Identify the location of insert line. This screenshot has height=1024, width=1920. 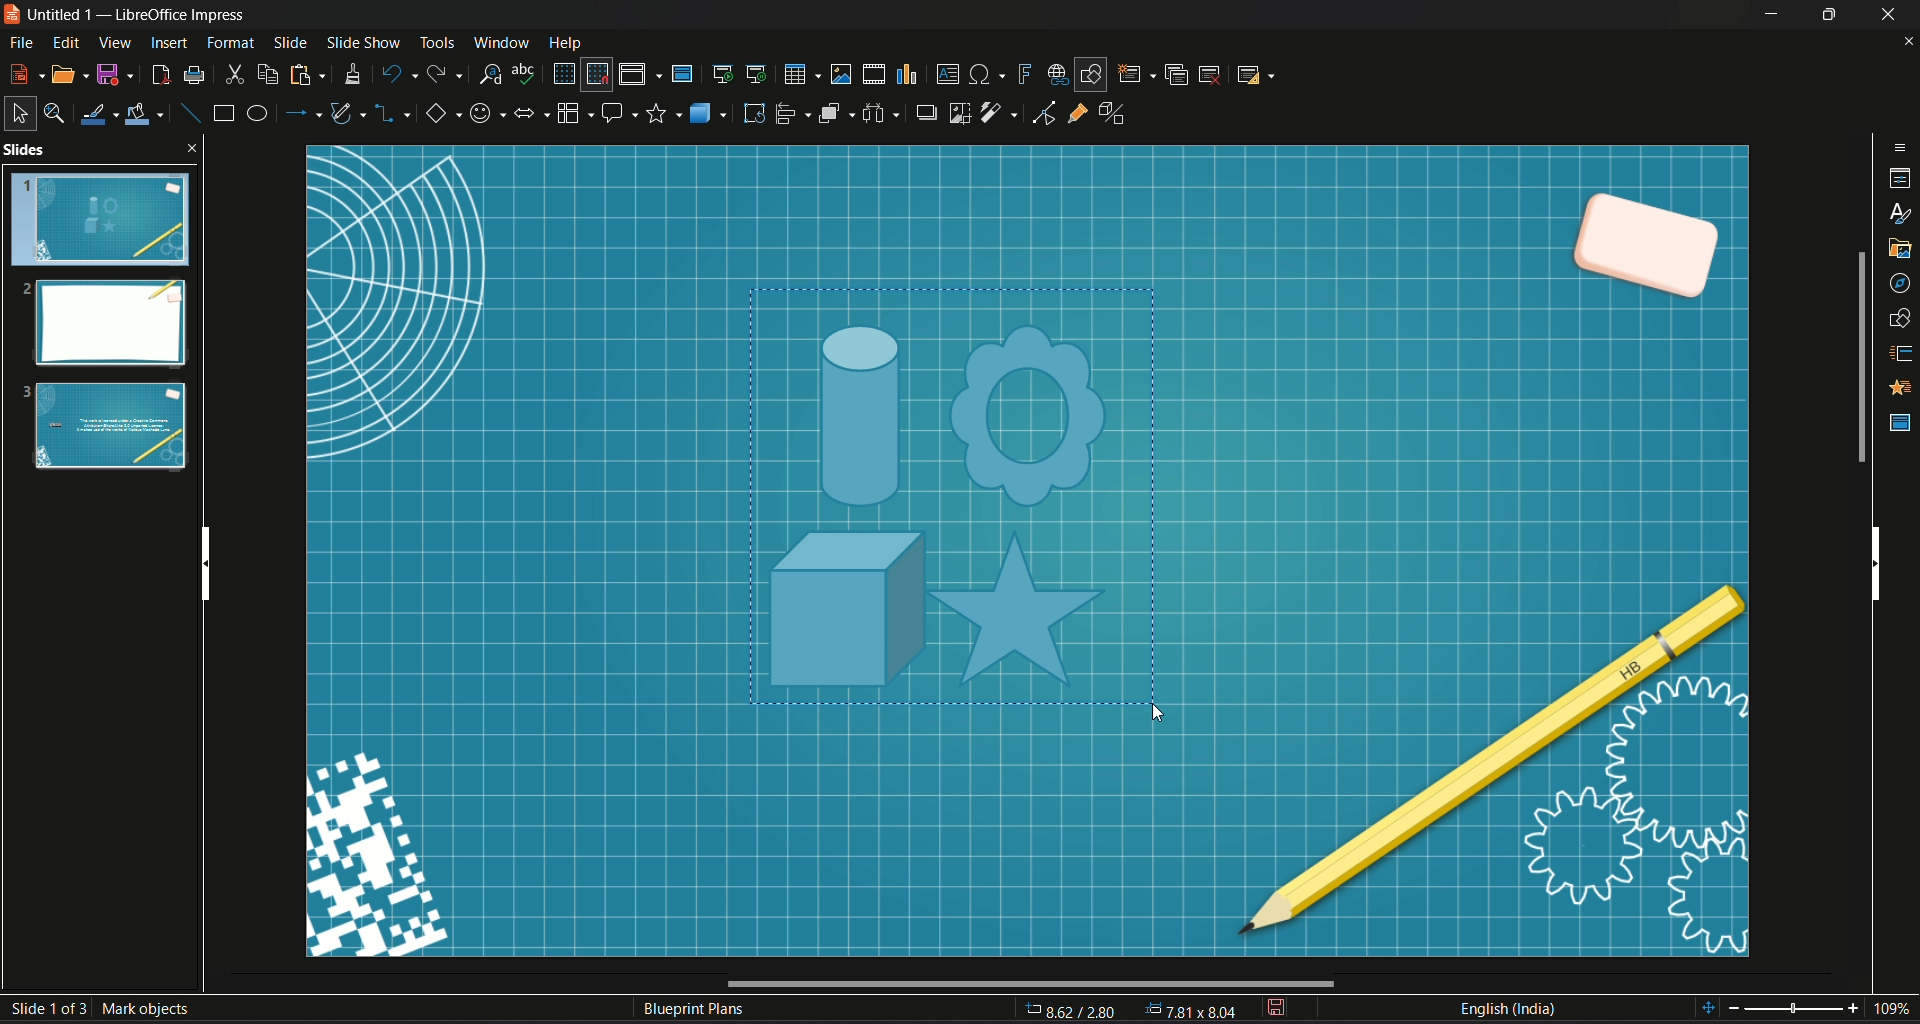
(189, 113).